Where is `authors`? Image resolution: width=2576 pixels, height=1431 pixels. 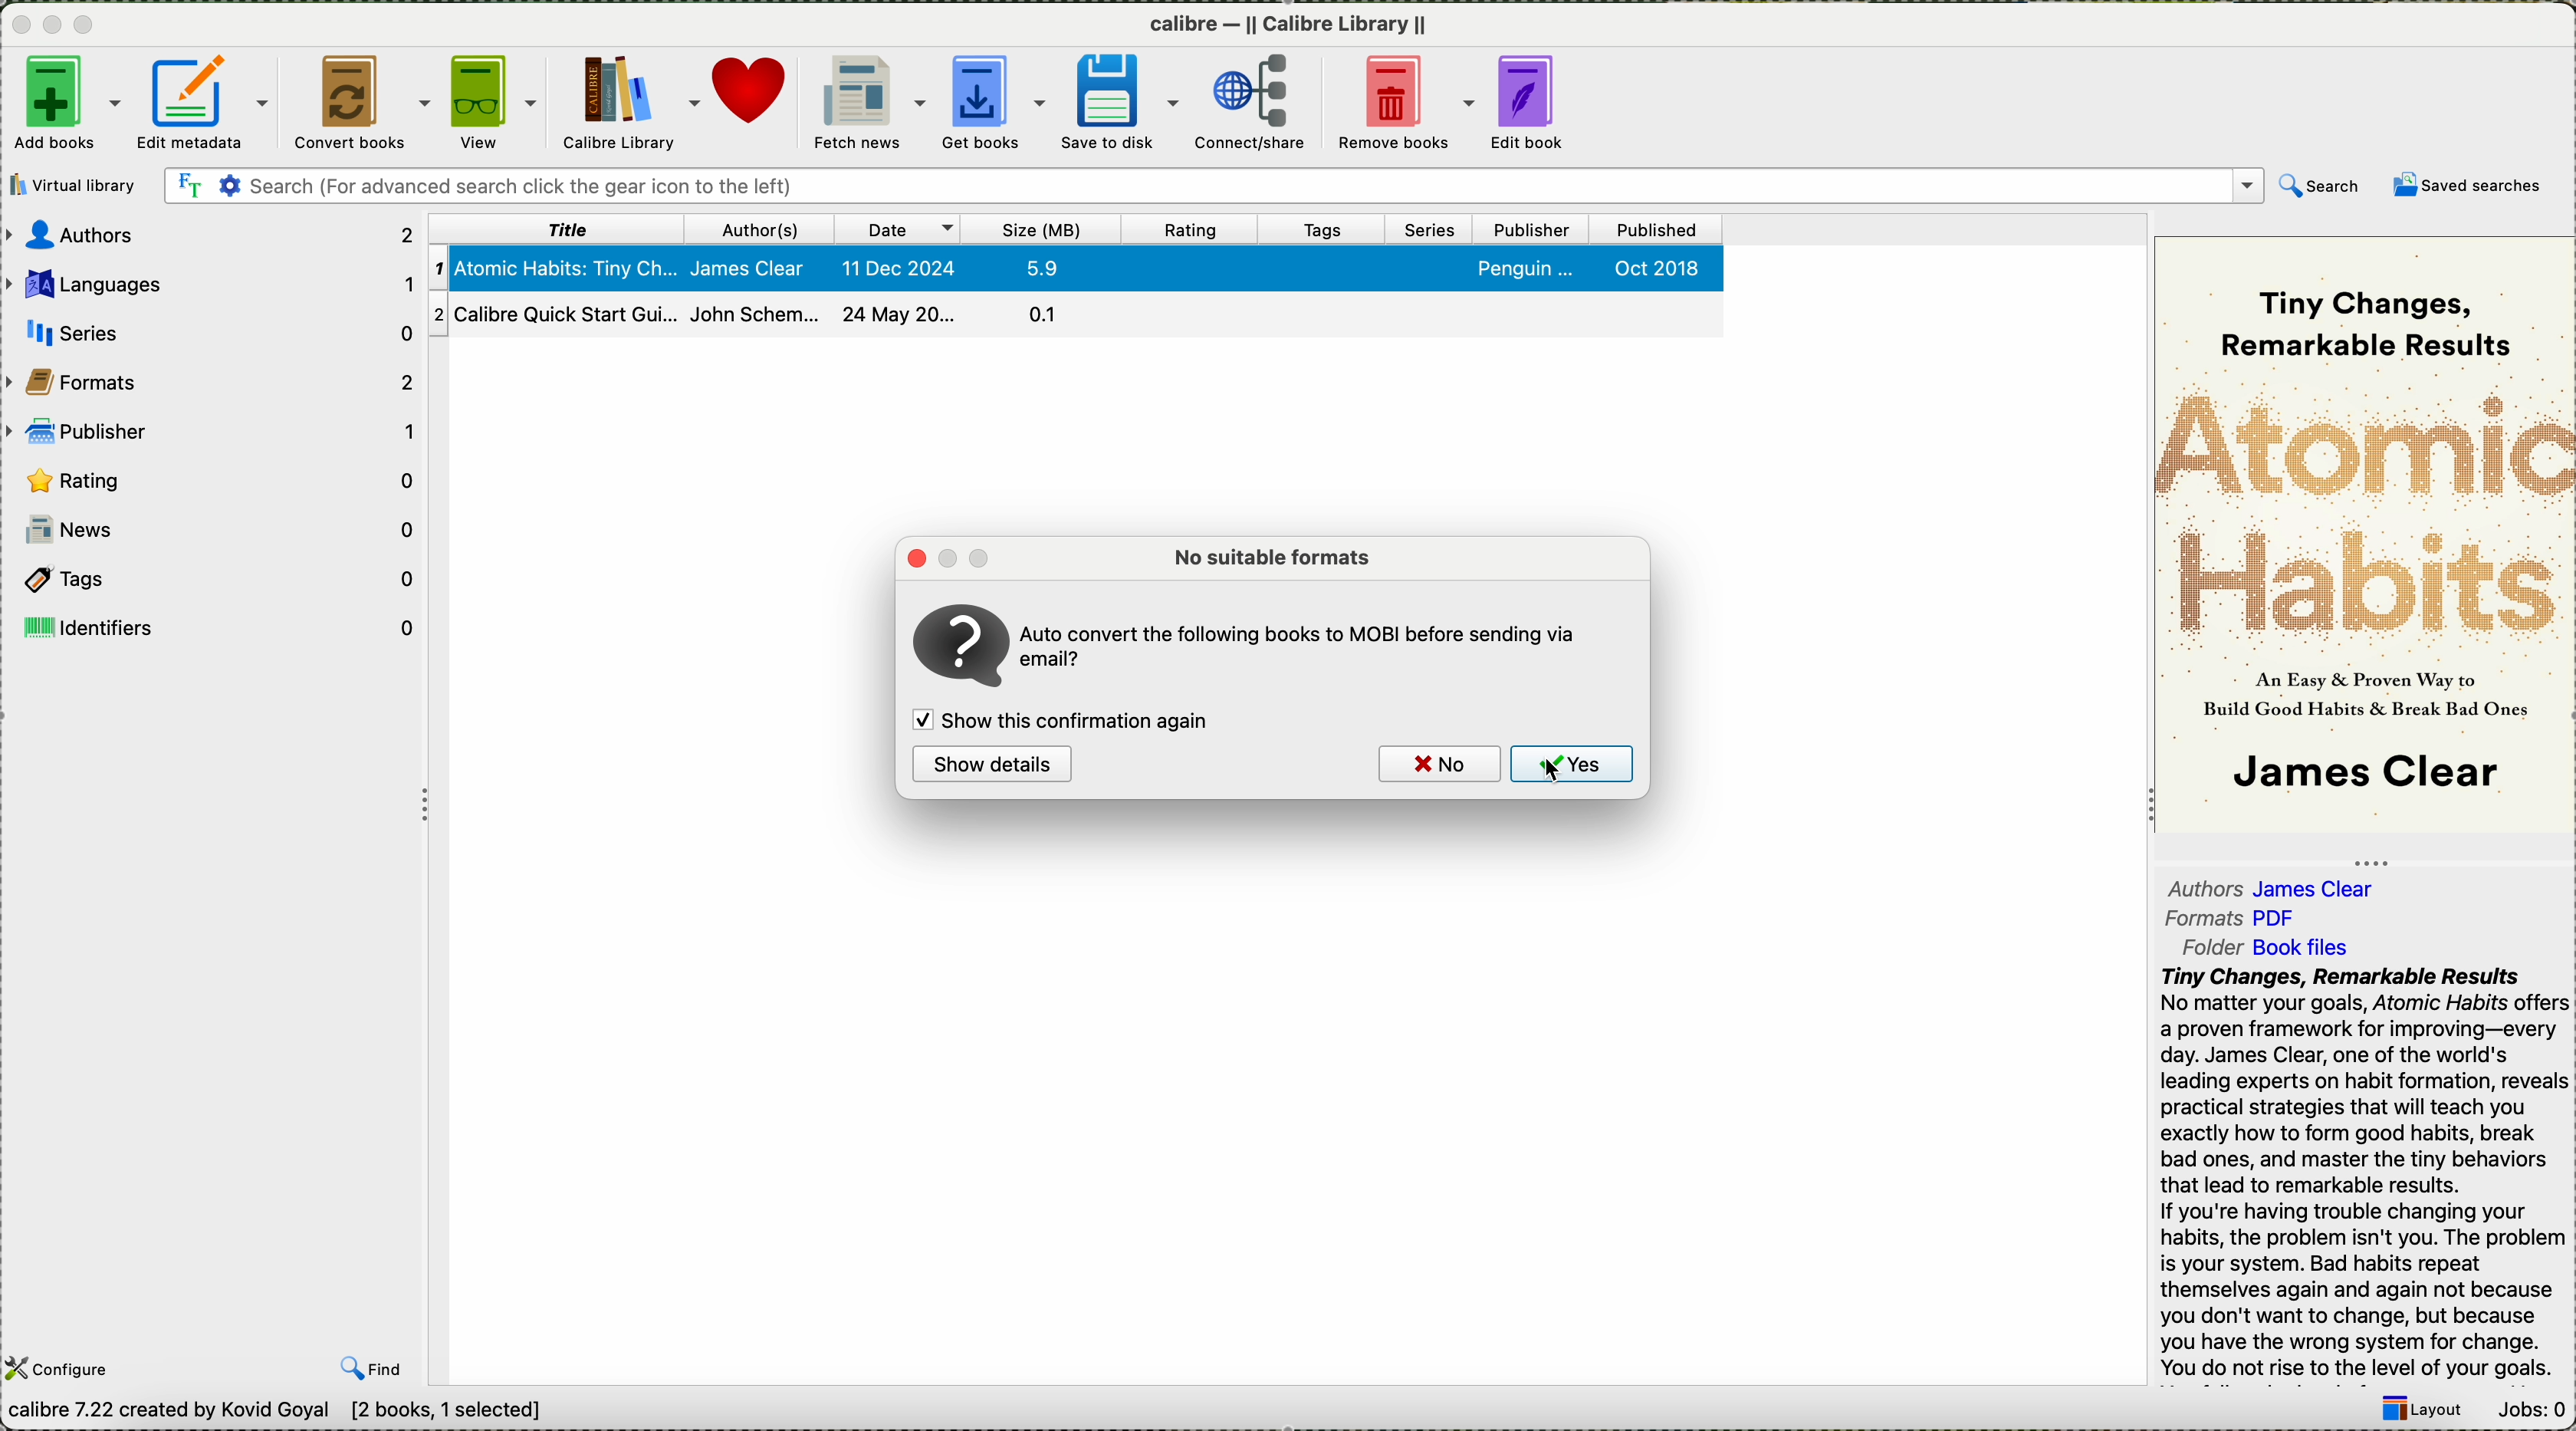
authors is located at coordinates (765, 228).